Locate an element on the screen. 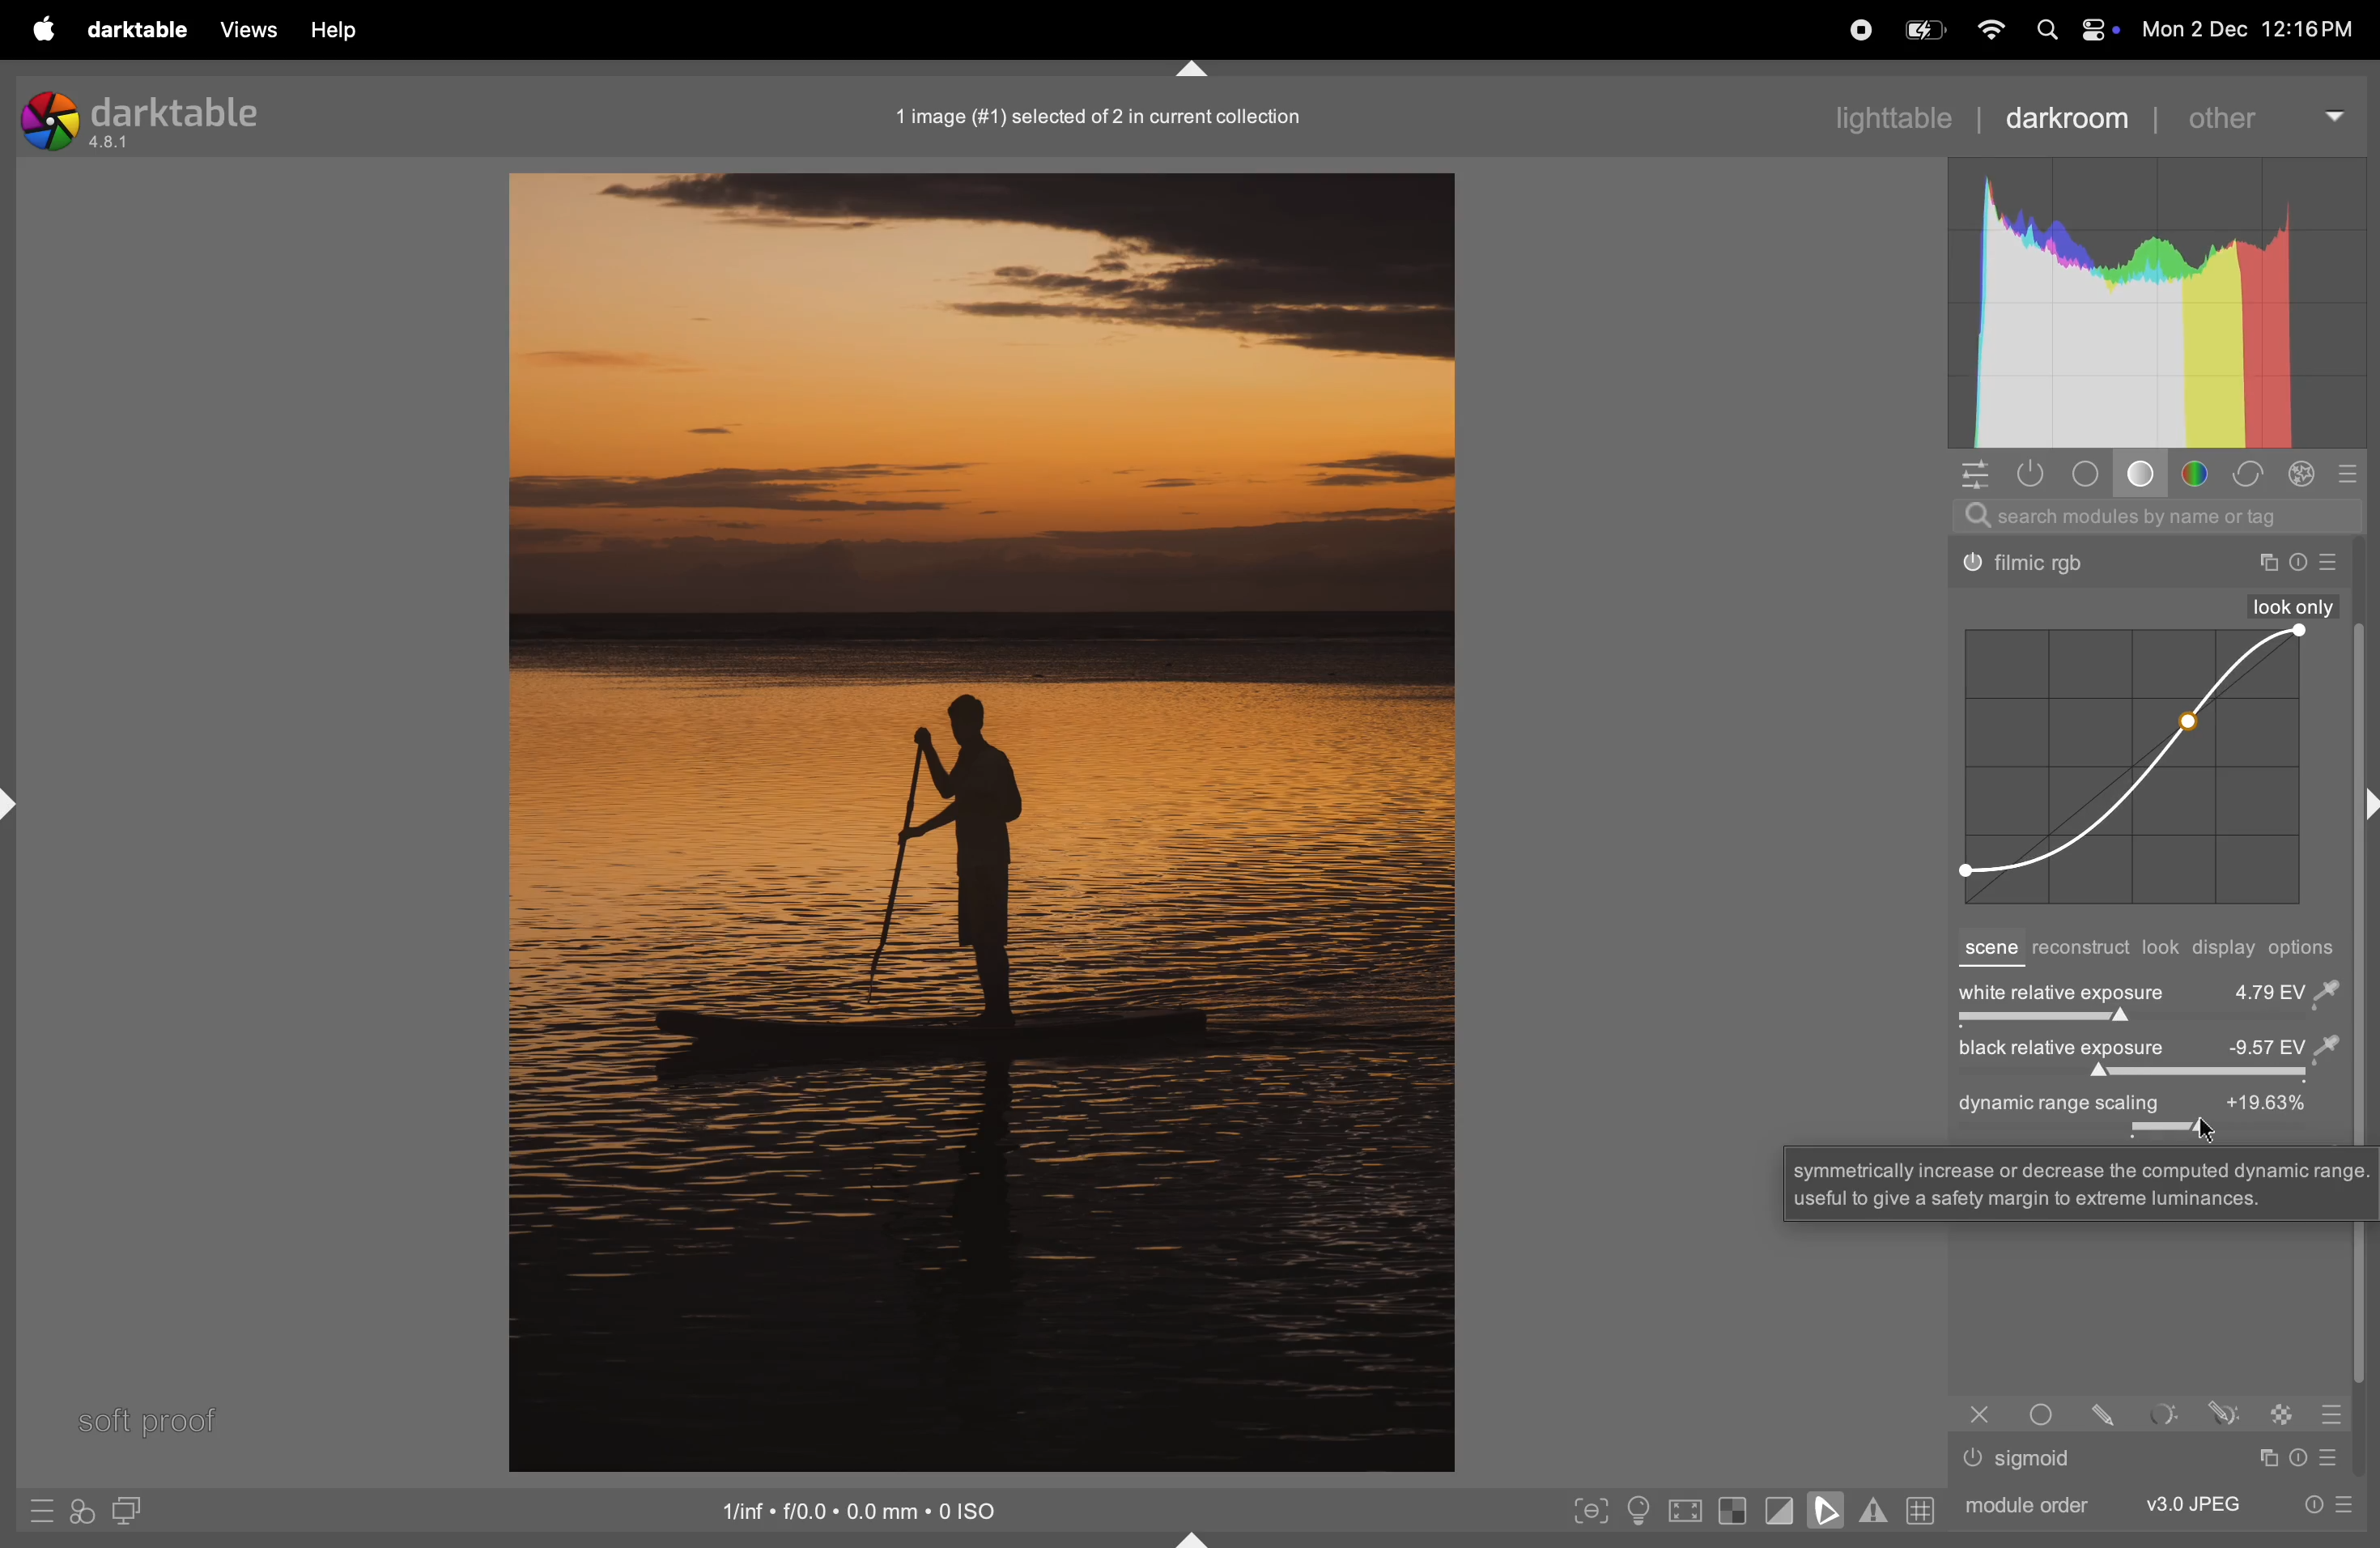 The width and height of the screenshot is (2380, 1548). wifi is located at coordinates (1988, 31).